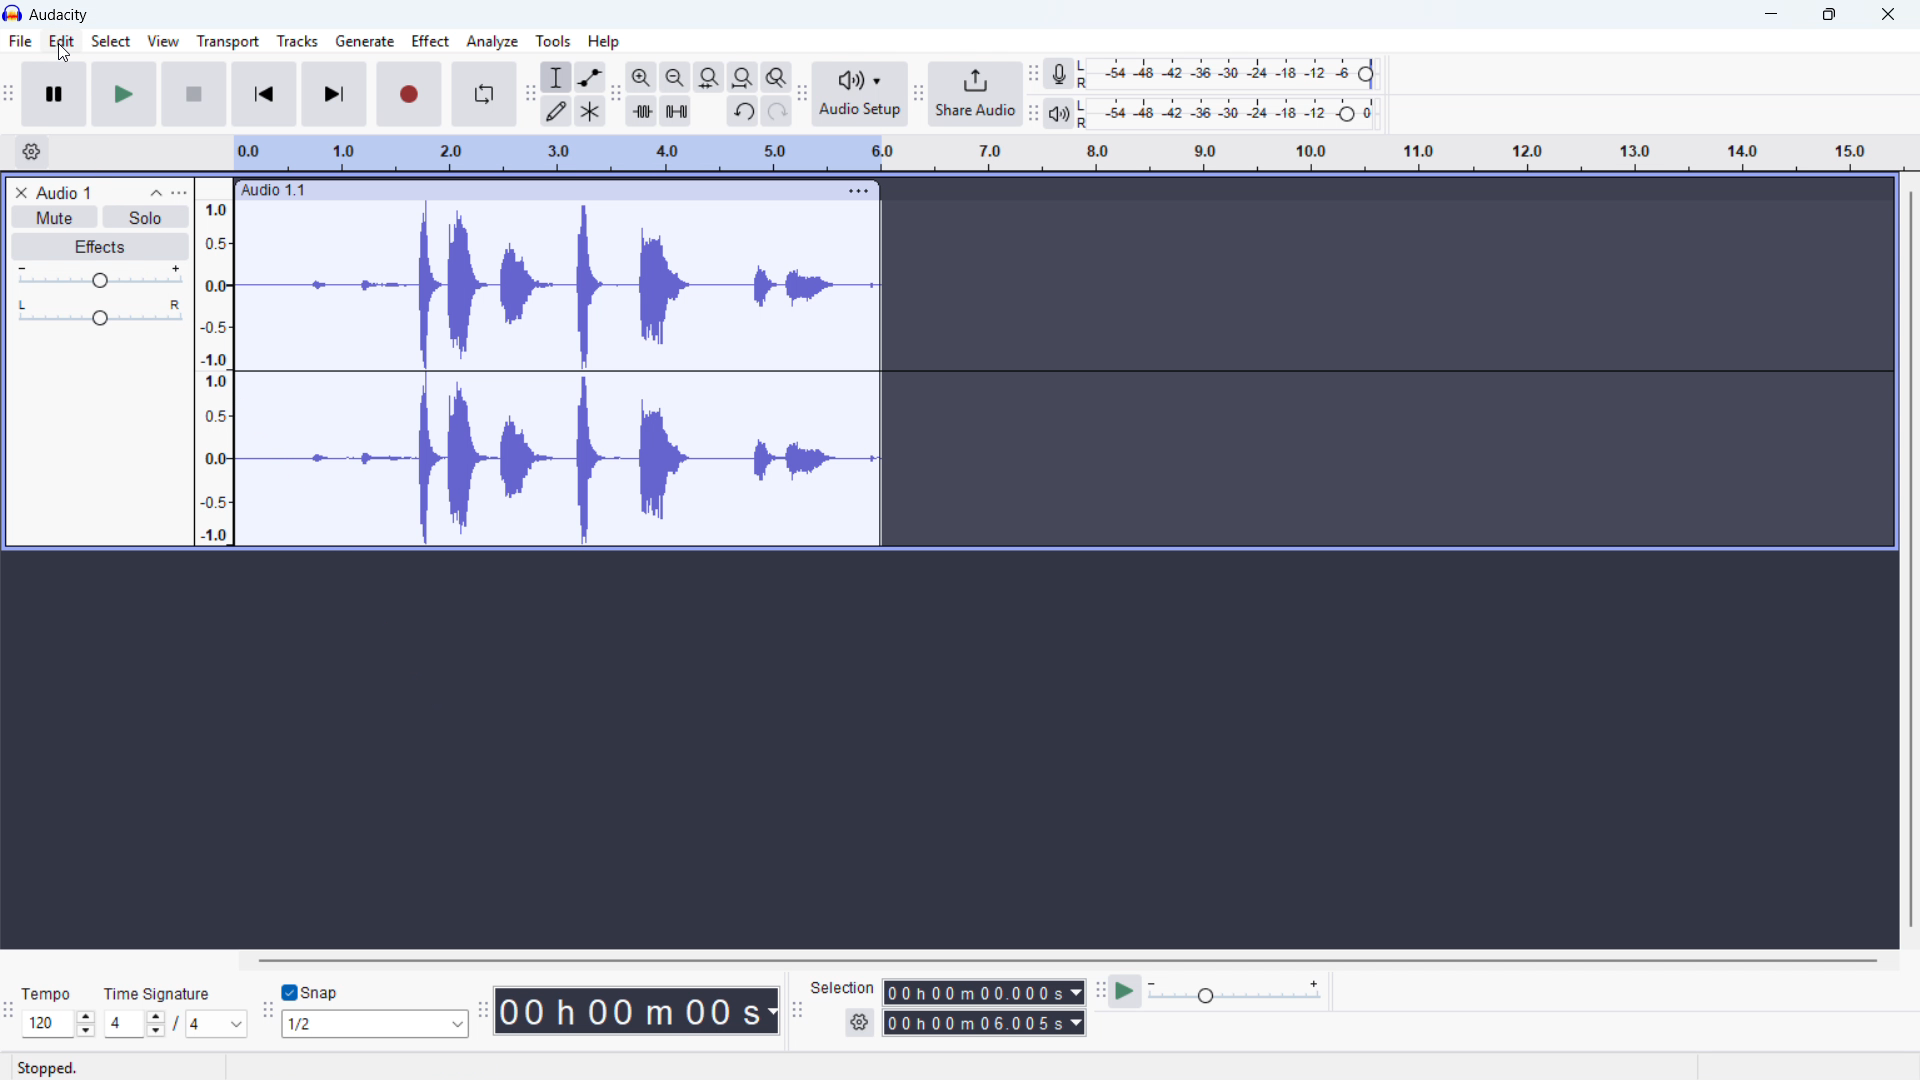 This screenshot has width=1920, height=1080. What do you see at coordinates (214, 361) in the screenshot?
I see `amplitude` at bounding box center [214, 361].